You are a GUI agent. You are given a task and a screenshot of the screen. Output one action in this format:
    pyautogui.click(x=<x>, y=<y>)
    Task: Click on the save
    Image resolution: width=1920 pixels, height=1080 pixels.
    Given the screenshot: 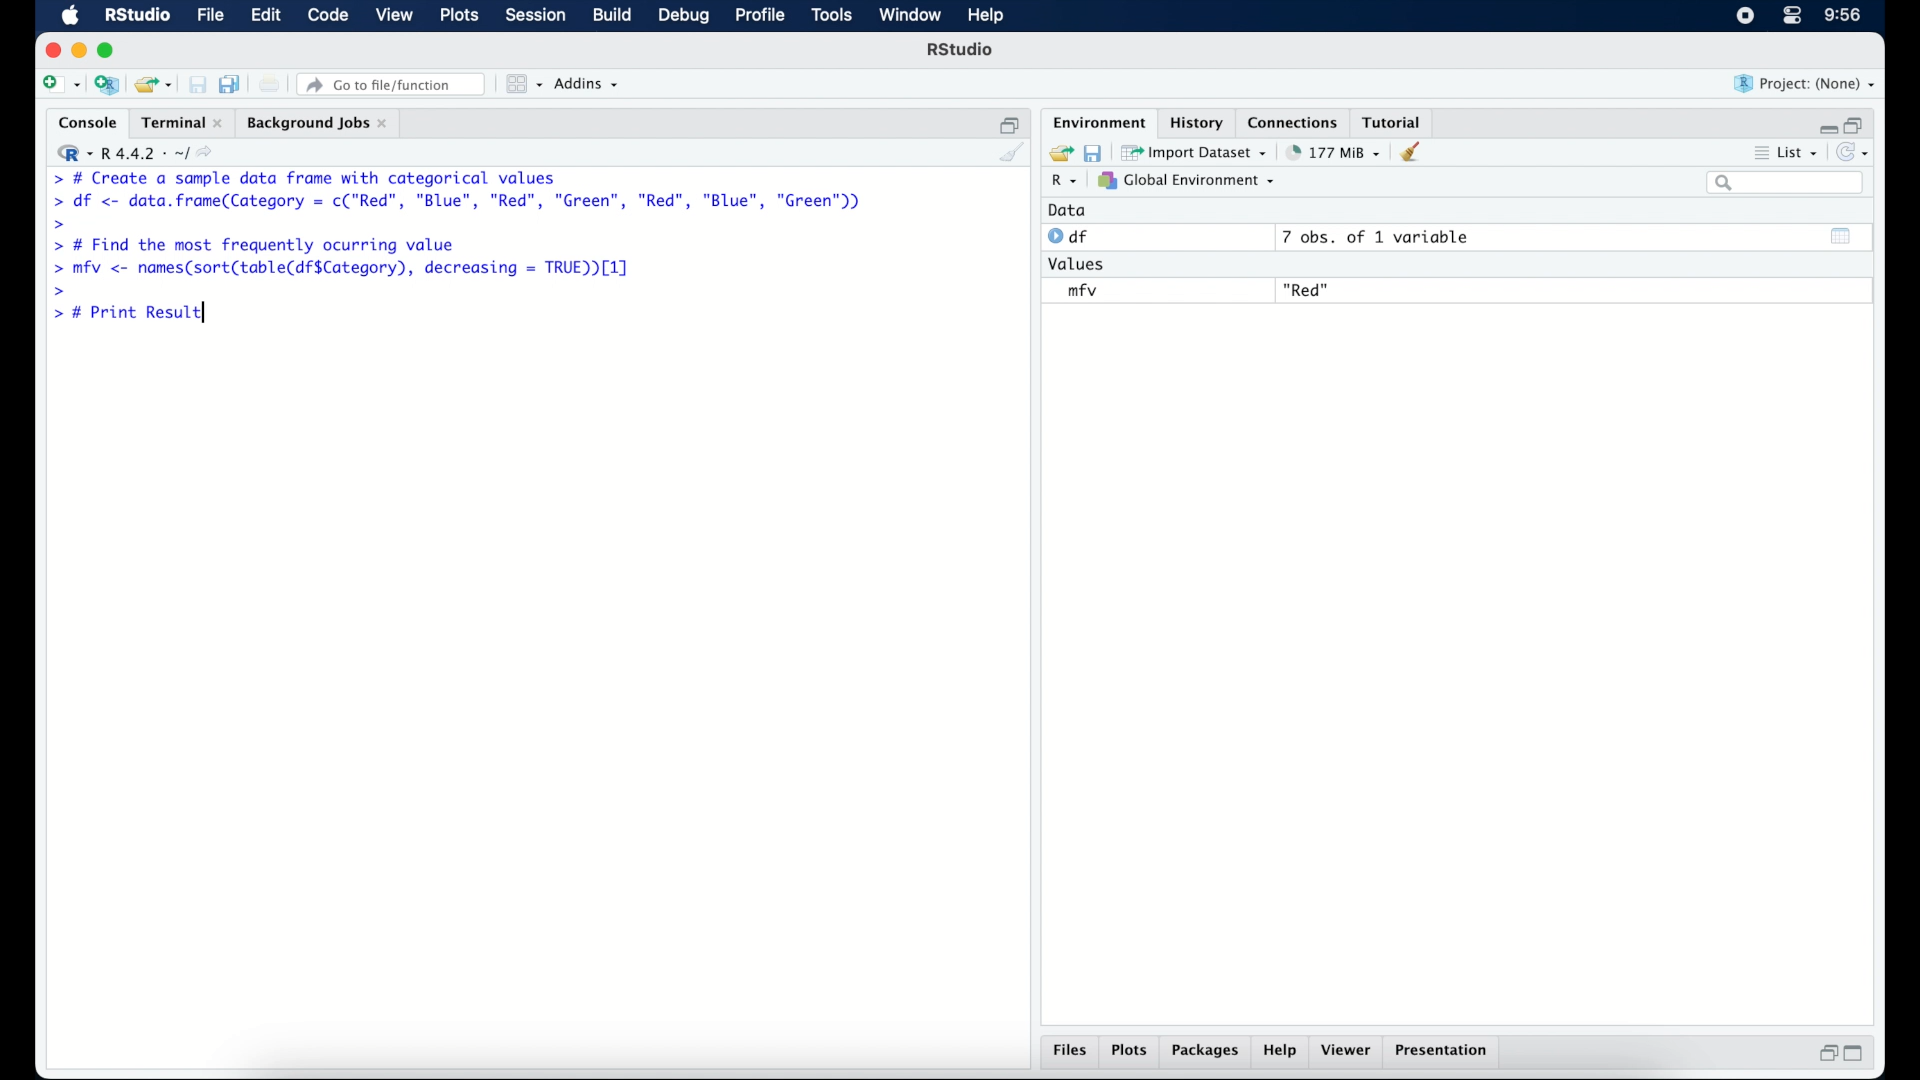 What is the action you would take?
    pyautogui.click(x=194, y=81)
    